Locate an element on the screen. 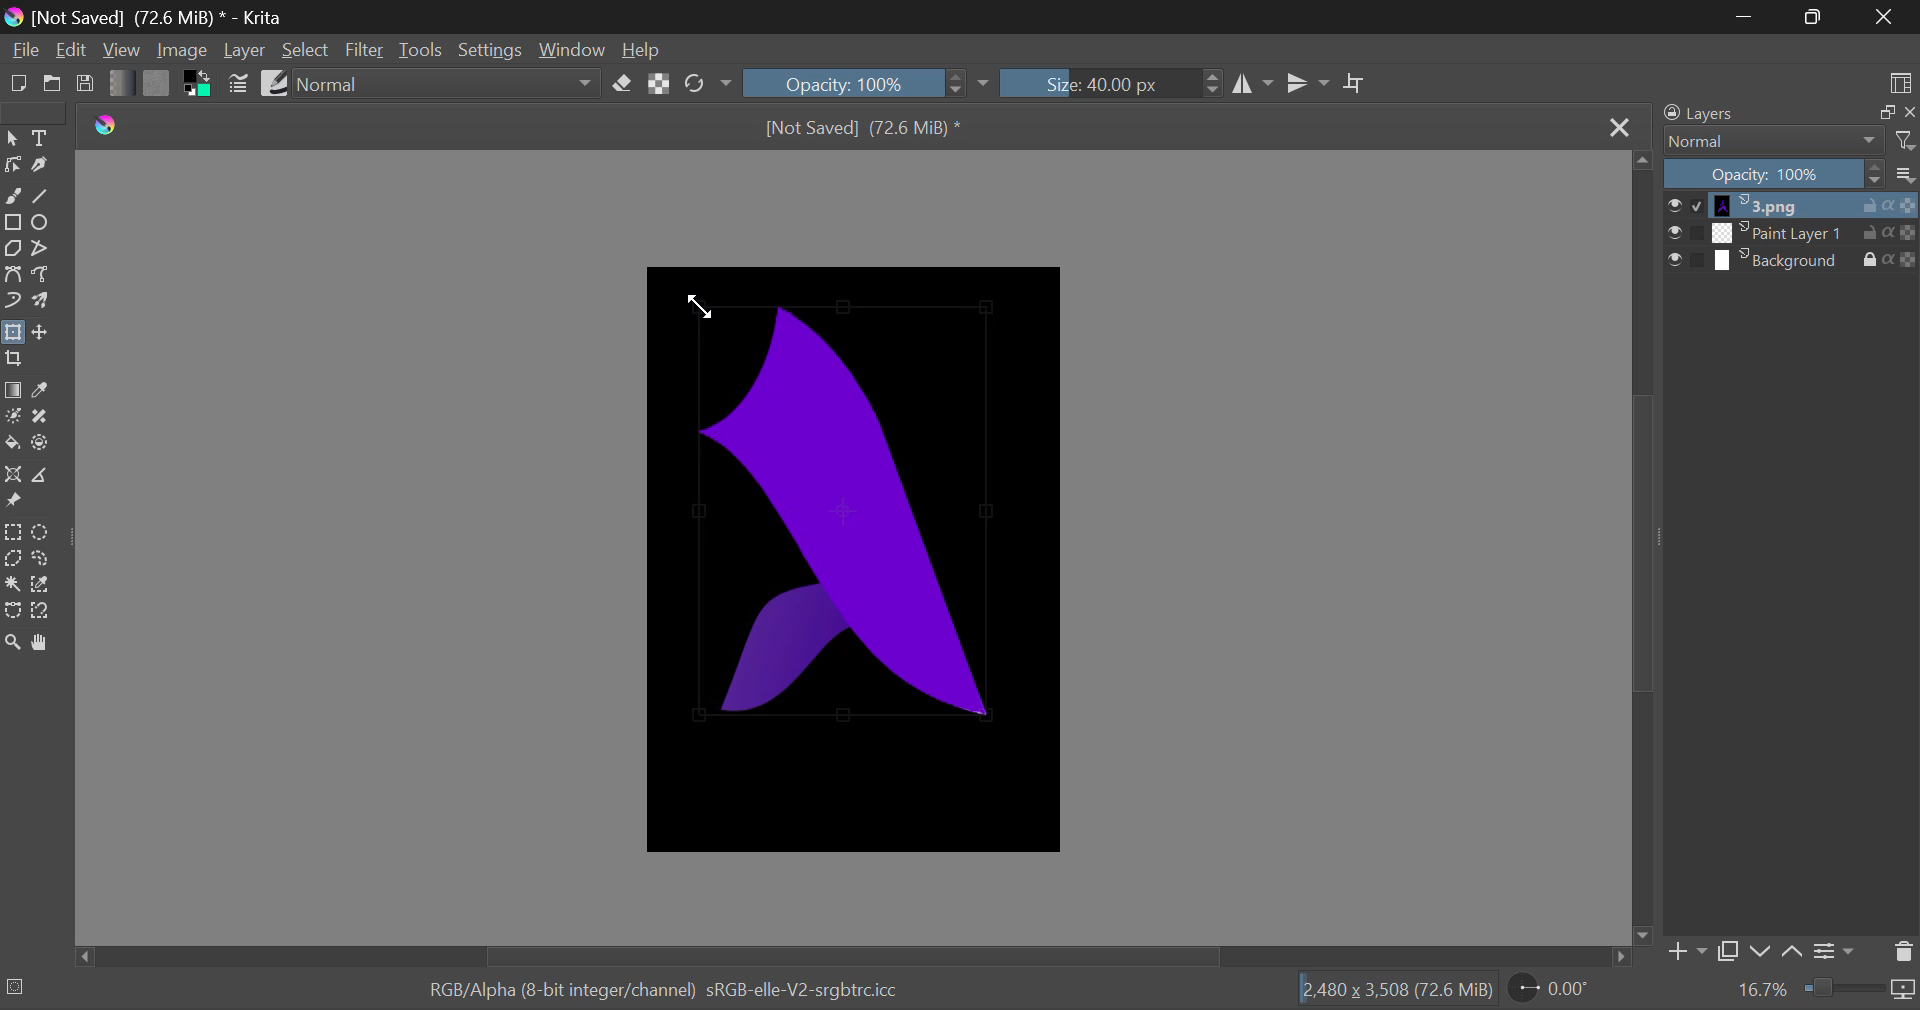 The width and height of the screenshot is (1920, 1010). close is located at coordinates (1908, 111).